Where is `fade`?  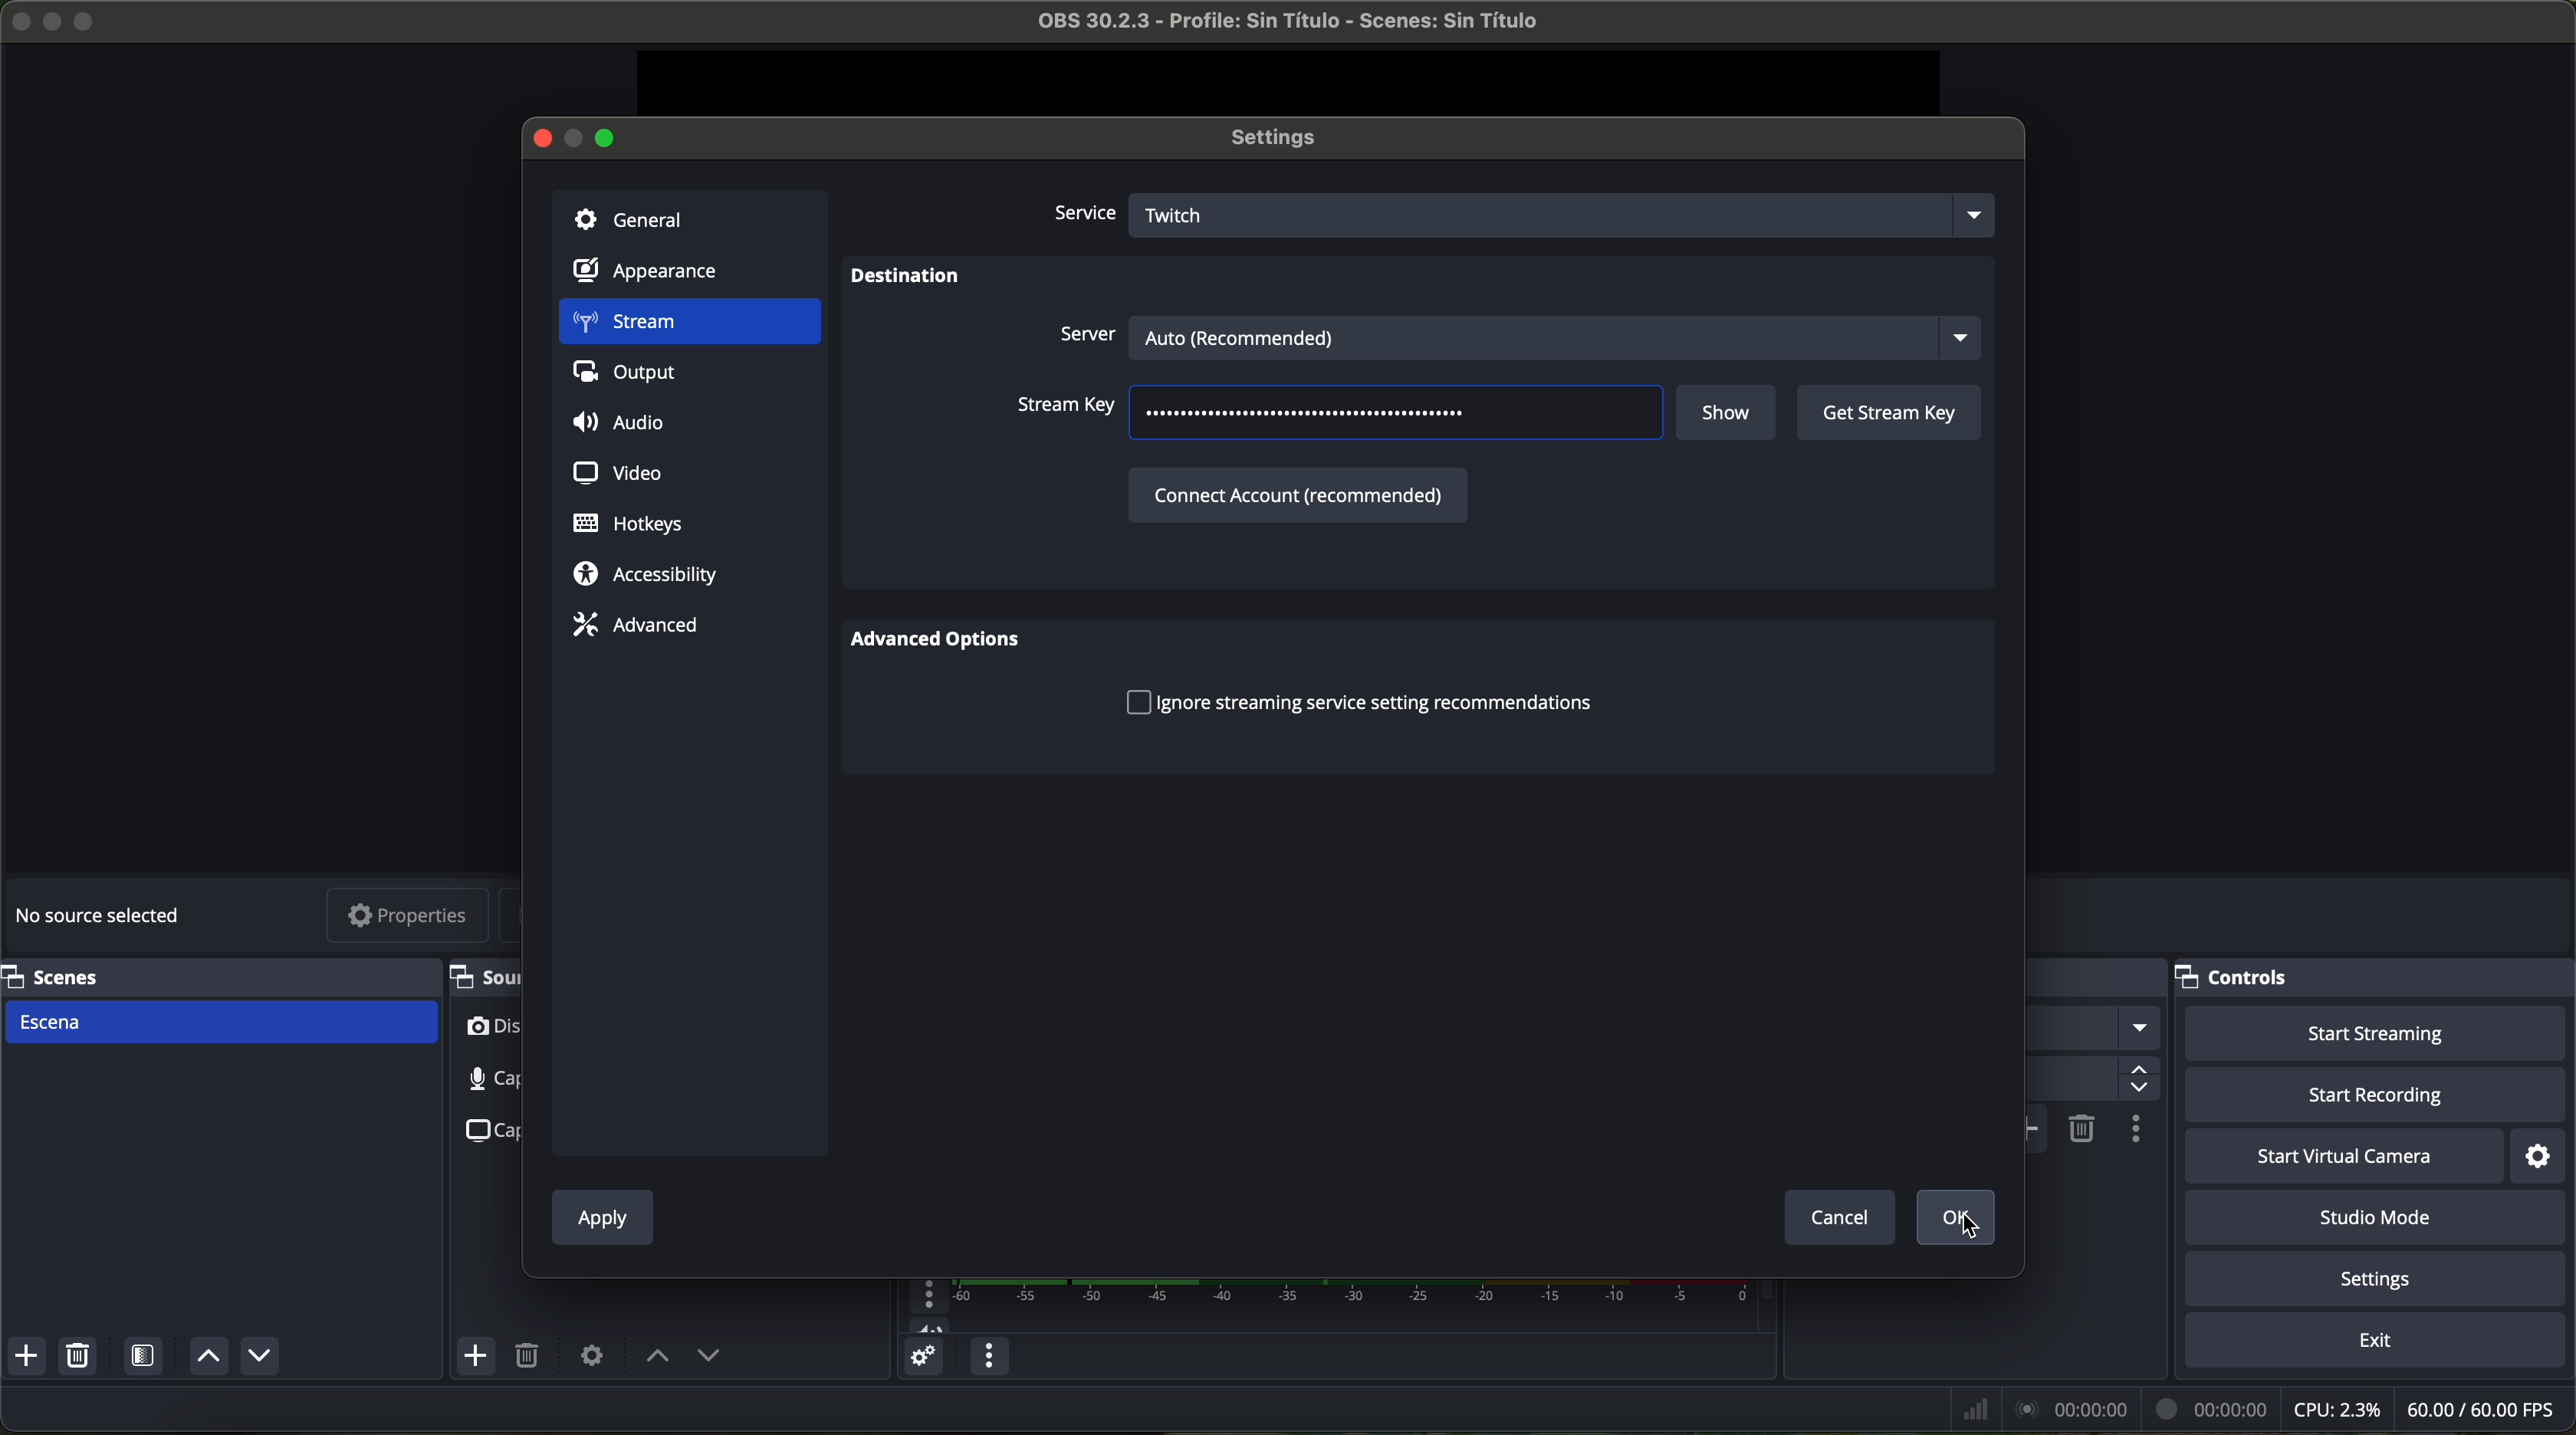
fade is located at coordinates (2093, 1029).